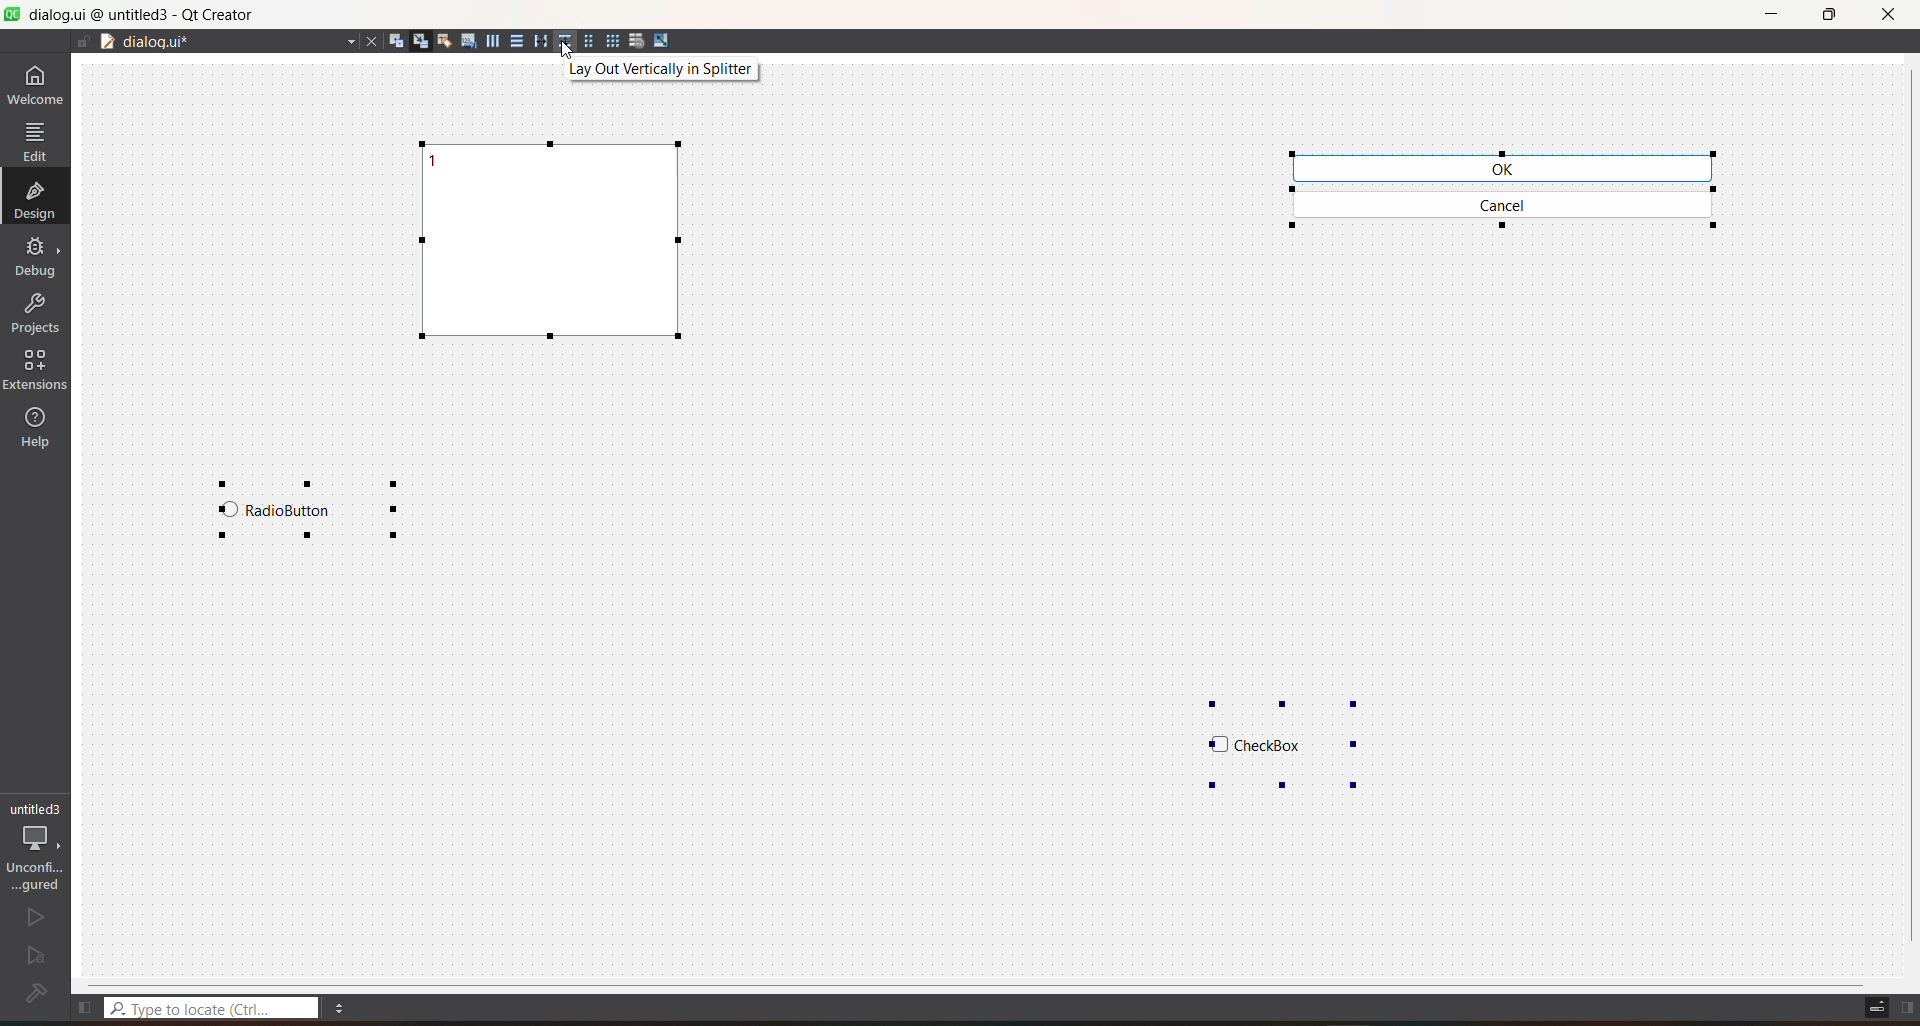  What do you see at coordinates (34, 198) in the screenshot?
I see `design` at bounding box center [34, 198].